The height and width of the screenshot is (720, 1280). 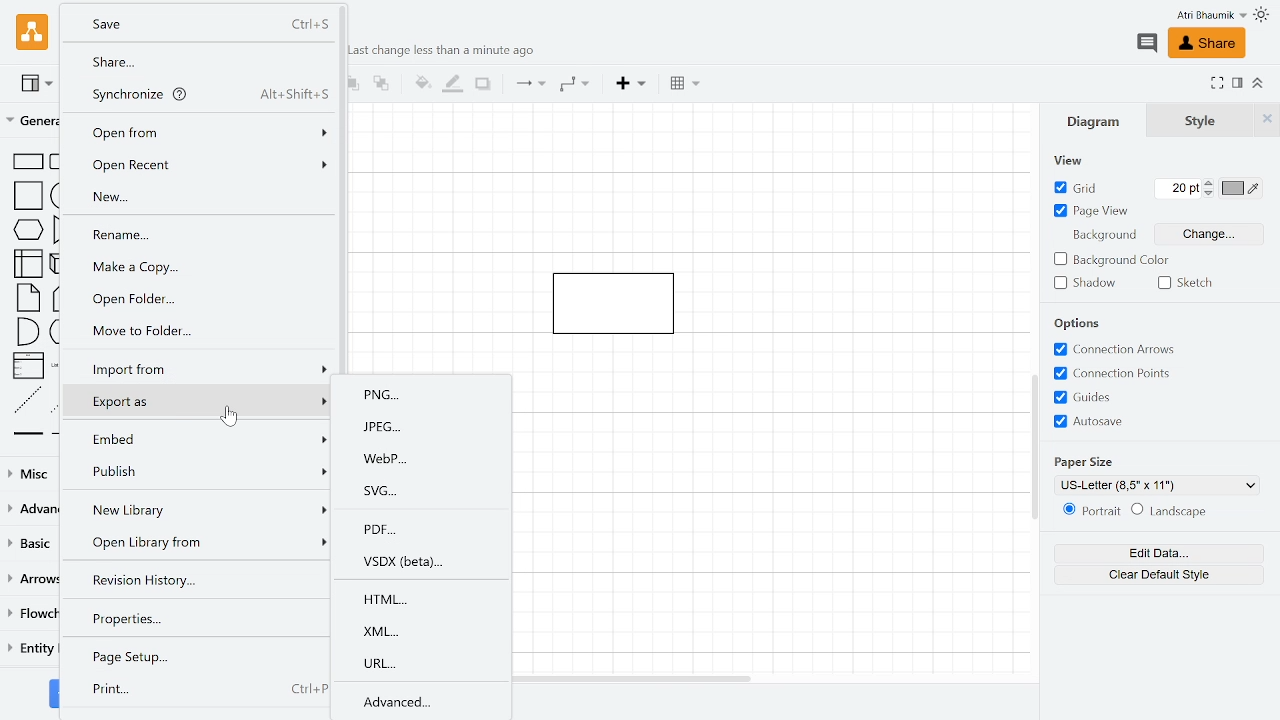 I want to click on Current diagram, so click(x=623, y=296).